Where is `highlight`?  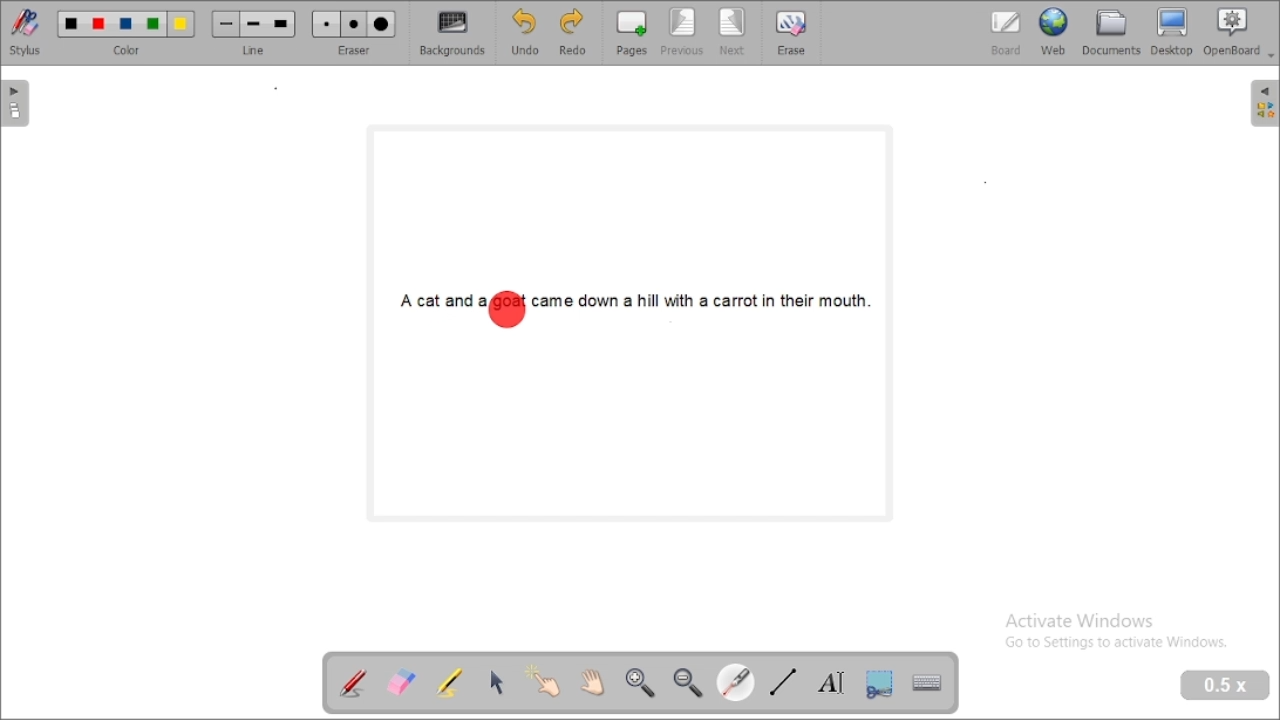 highlight is located at coordinates (450, 681).